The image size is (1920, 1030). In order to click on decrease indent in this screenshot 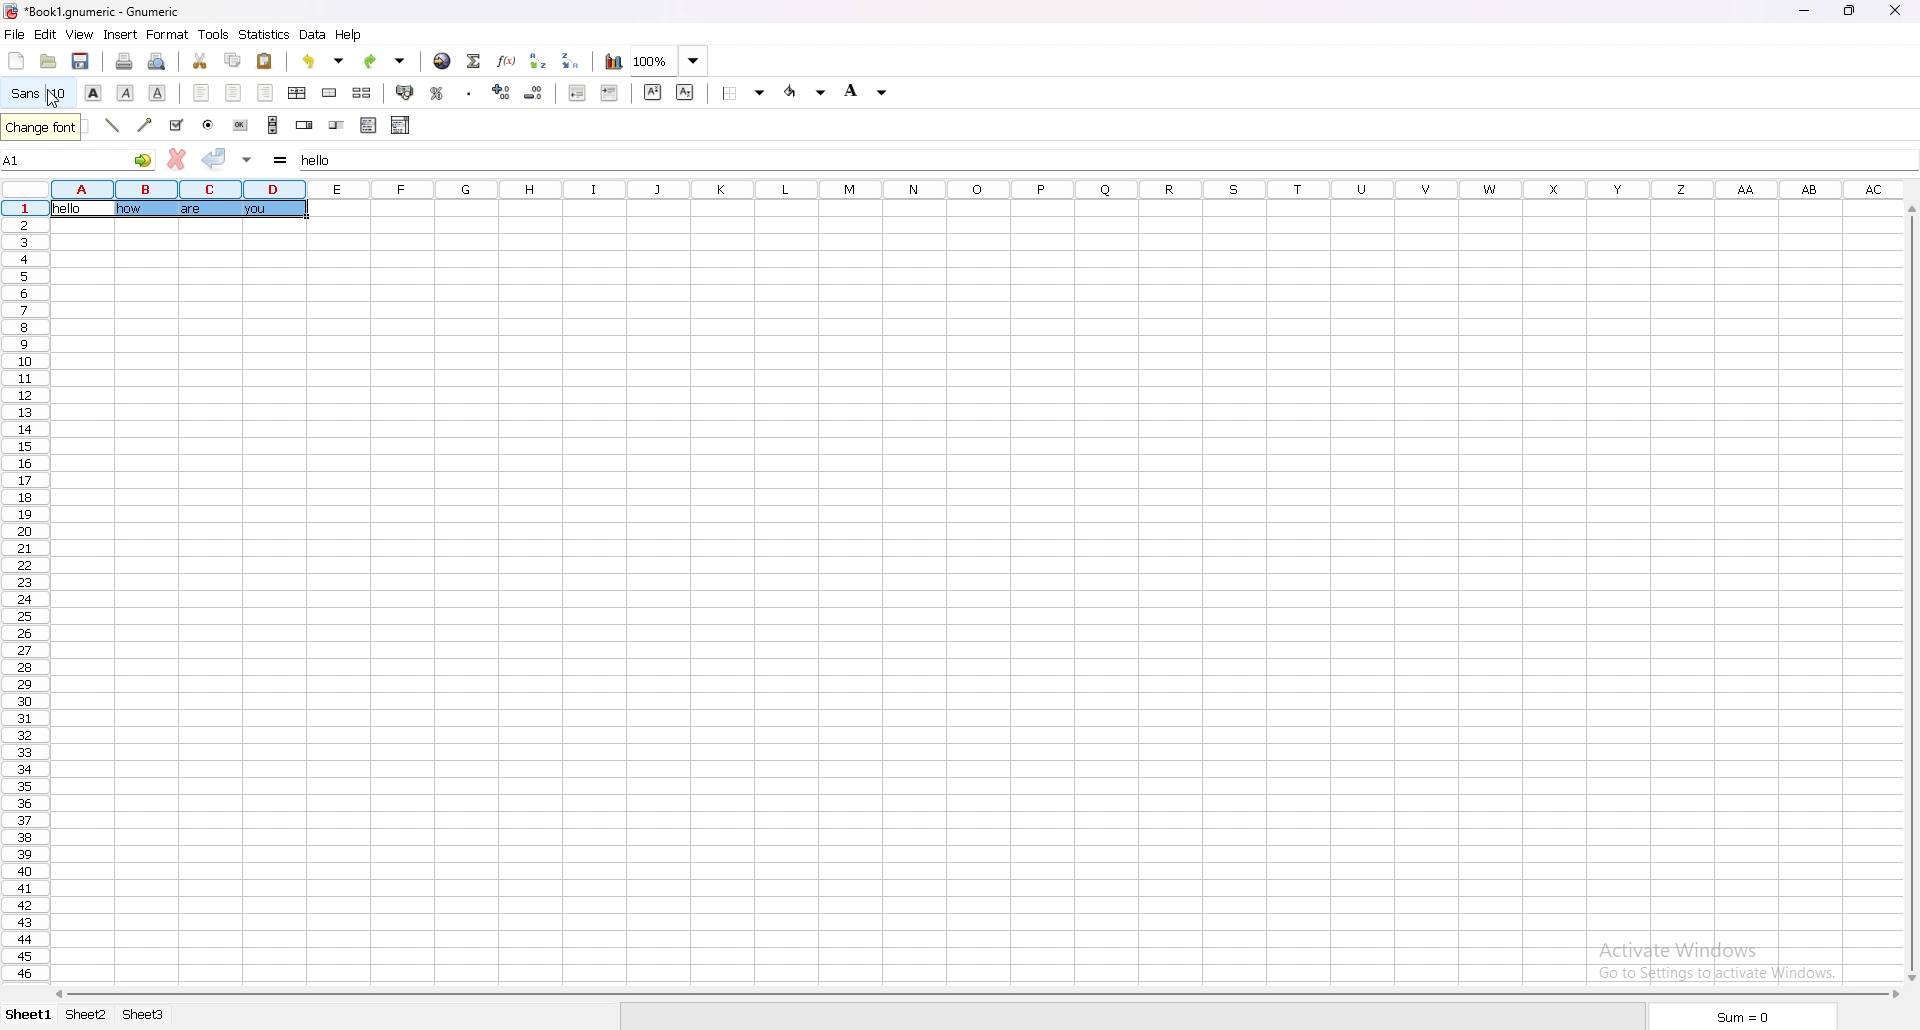, I will do `click(578, 93)`.